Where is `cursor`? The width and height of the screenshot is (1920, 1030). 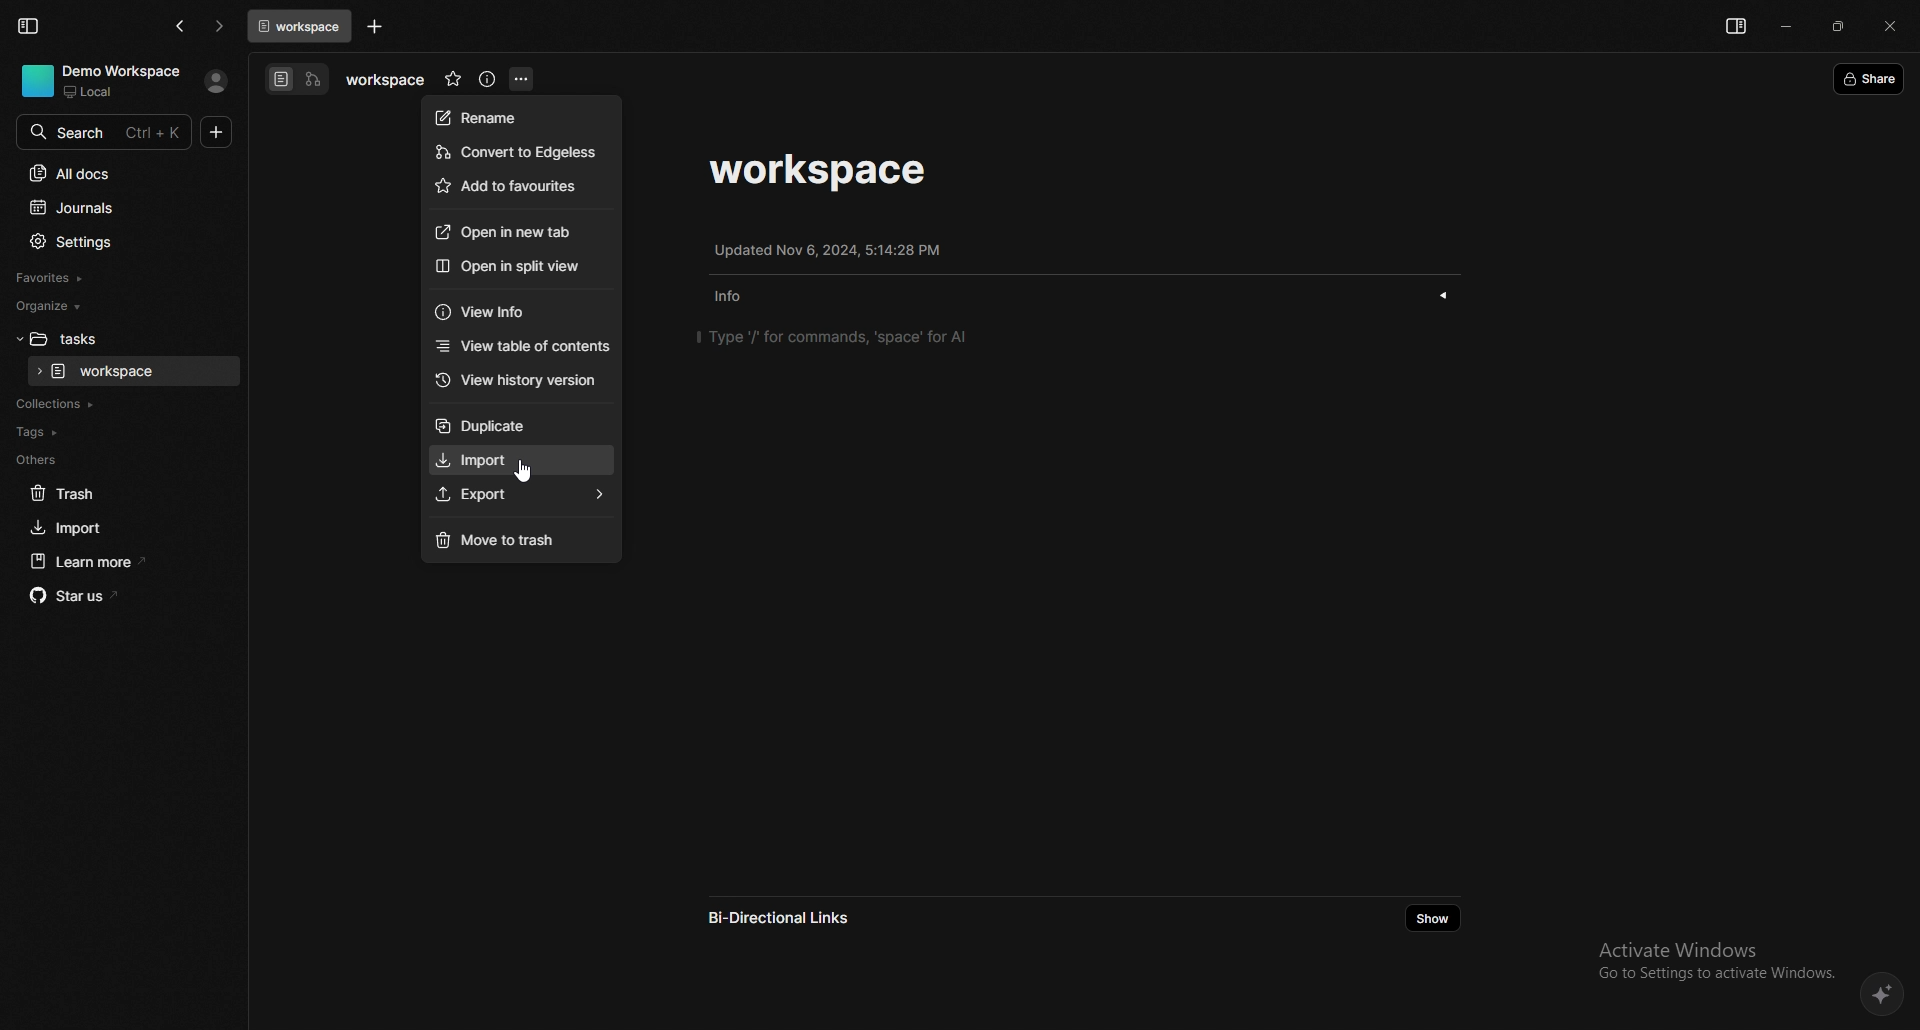
cursor is located at coordinates (523, 472).